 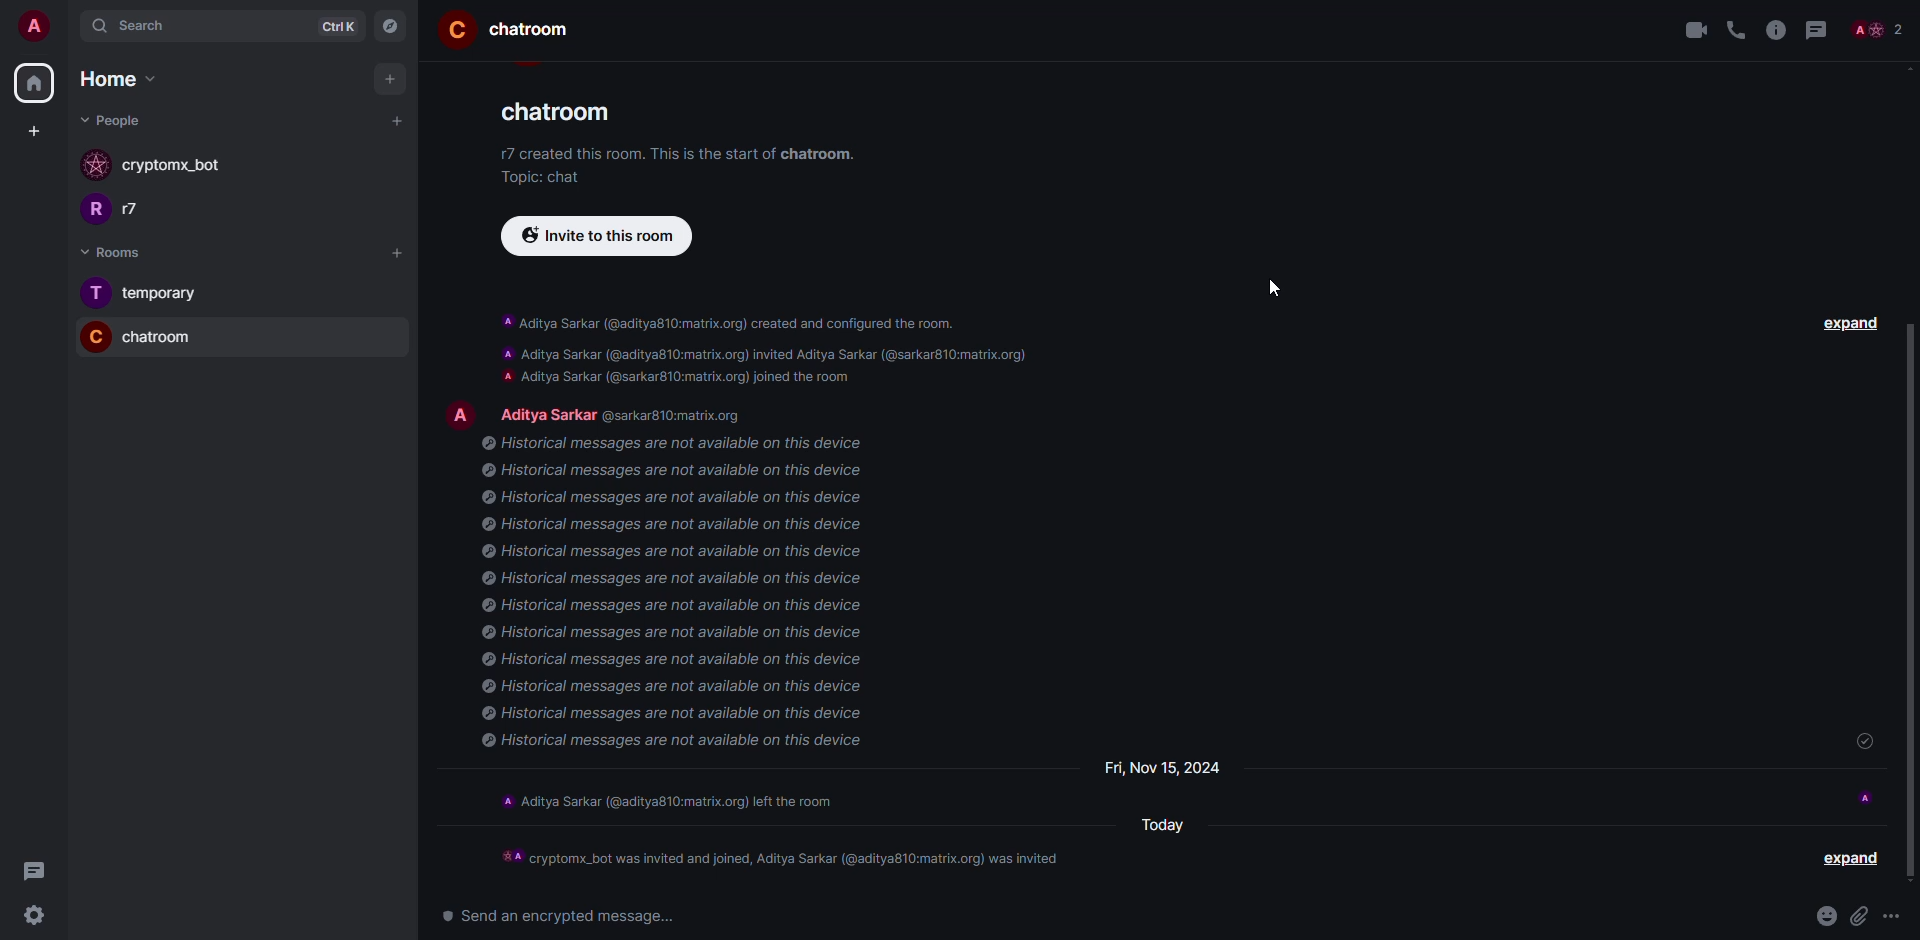 I want to click on expand, so click(x=1847, y=860).